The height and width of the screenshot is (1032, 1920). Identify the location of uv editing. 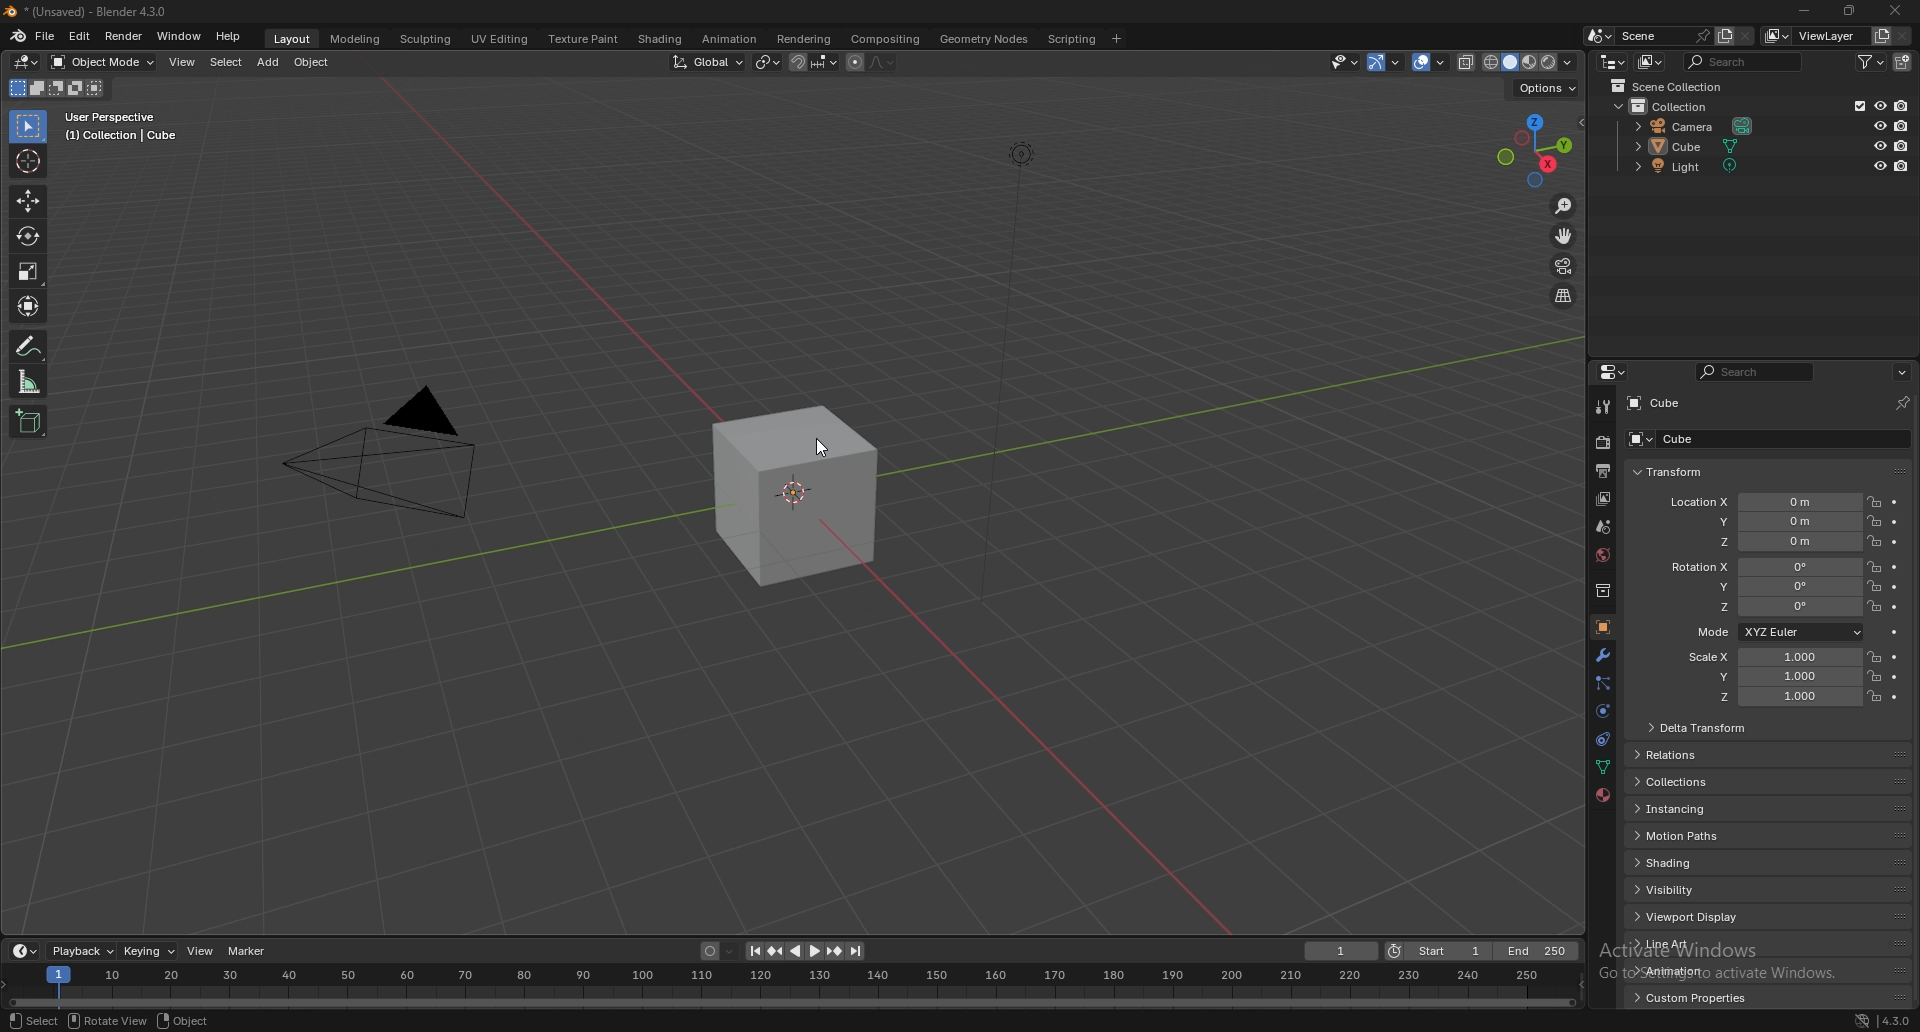
(500, 39).